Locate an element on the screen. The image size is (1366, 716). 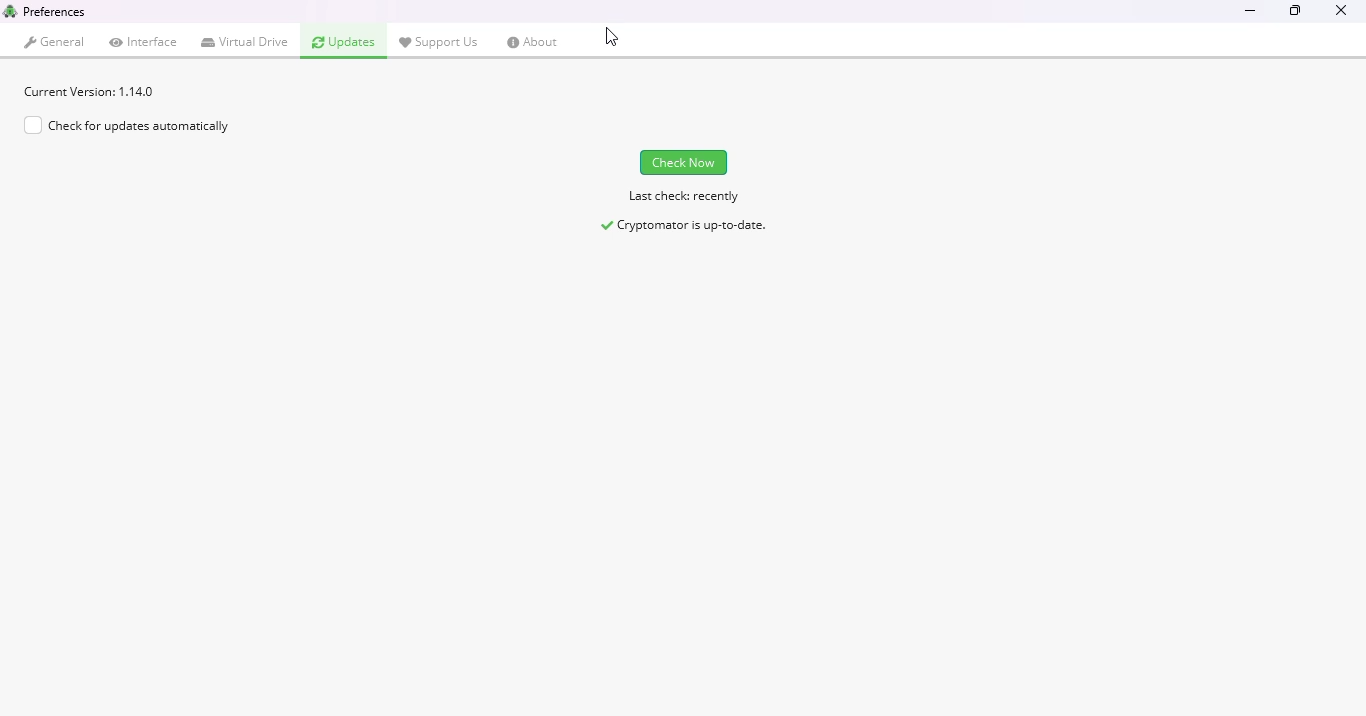
cryptomator is up-to-date. is located at coordinates (685, 226).